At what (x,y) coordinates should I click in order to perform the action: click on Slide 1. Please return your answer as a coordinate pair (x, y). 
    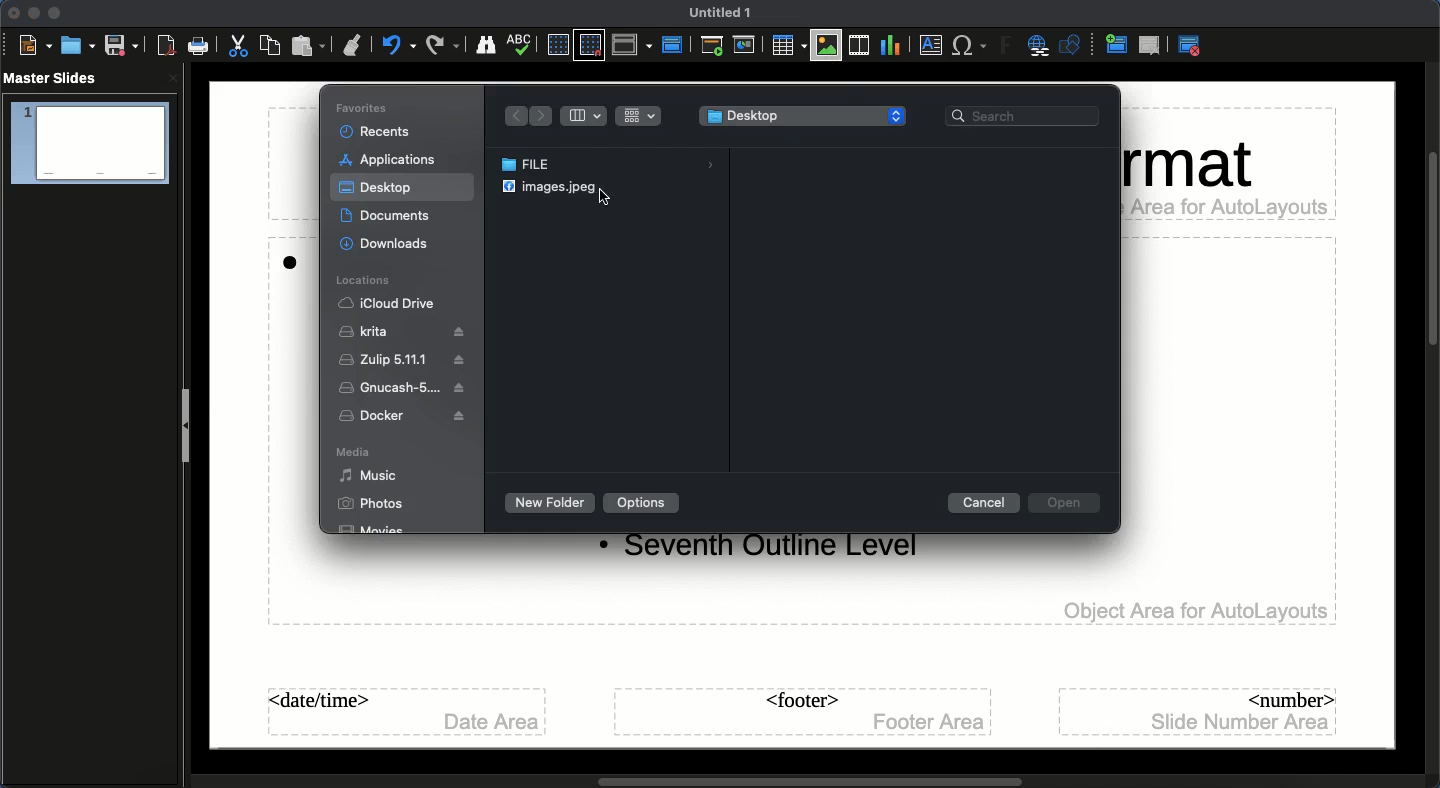
    Looking at the image, I should click on (92, 143).